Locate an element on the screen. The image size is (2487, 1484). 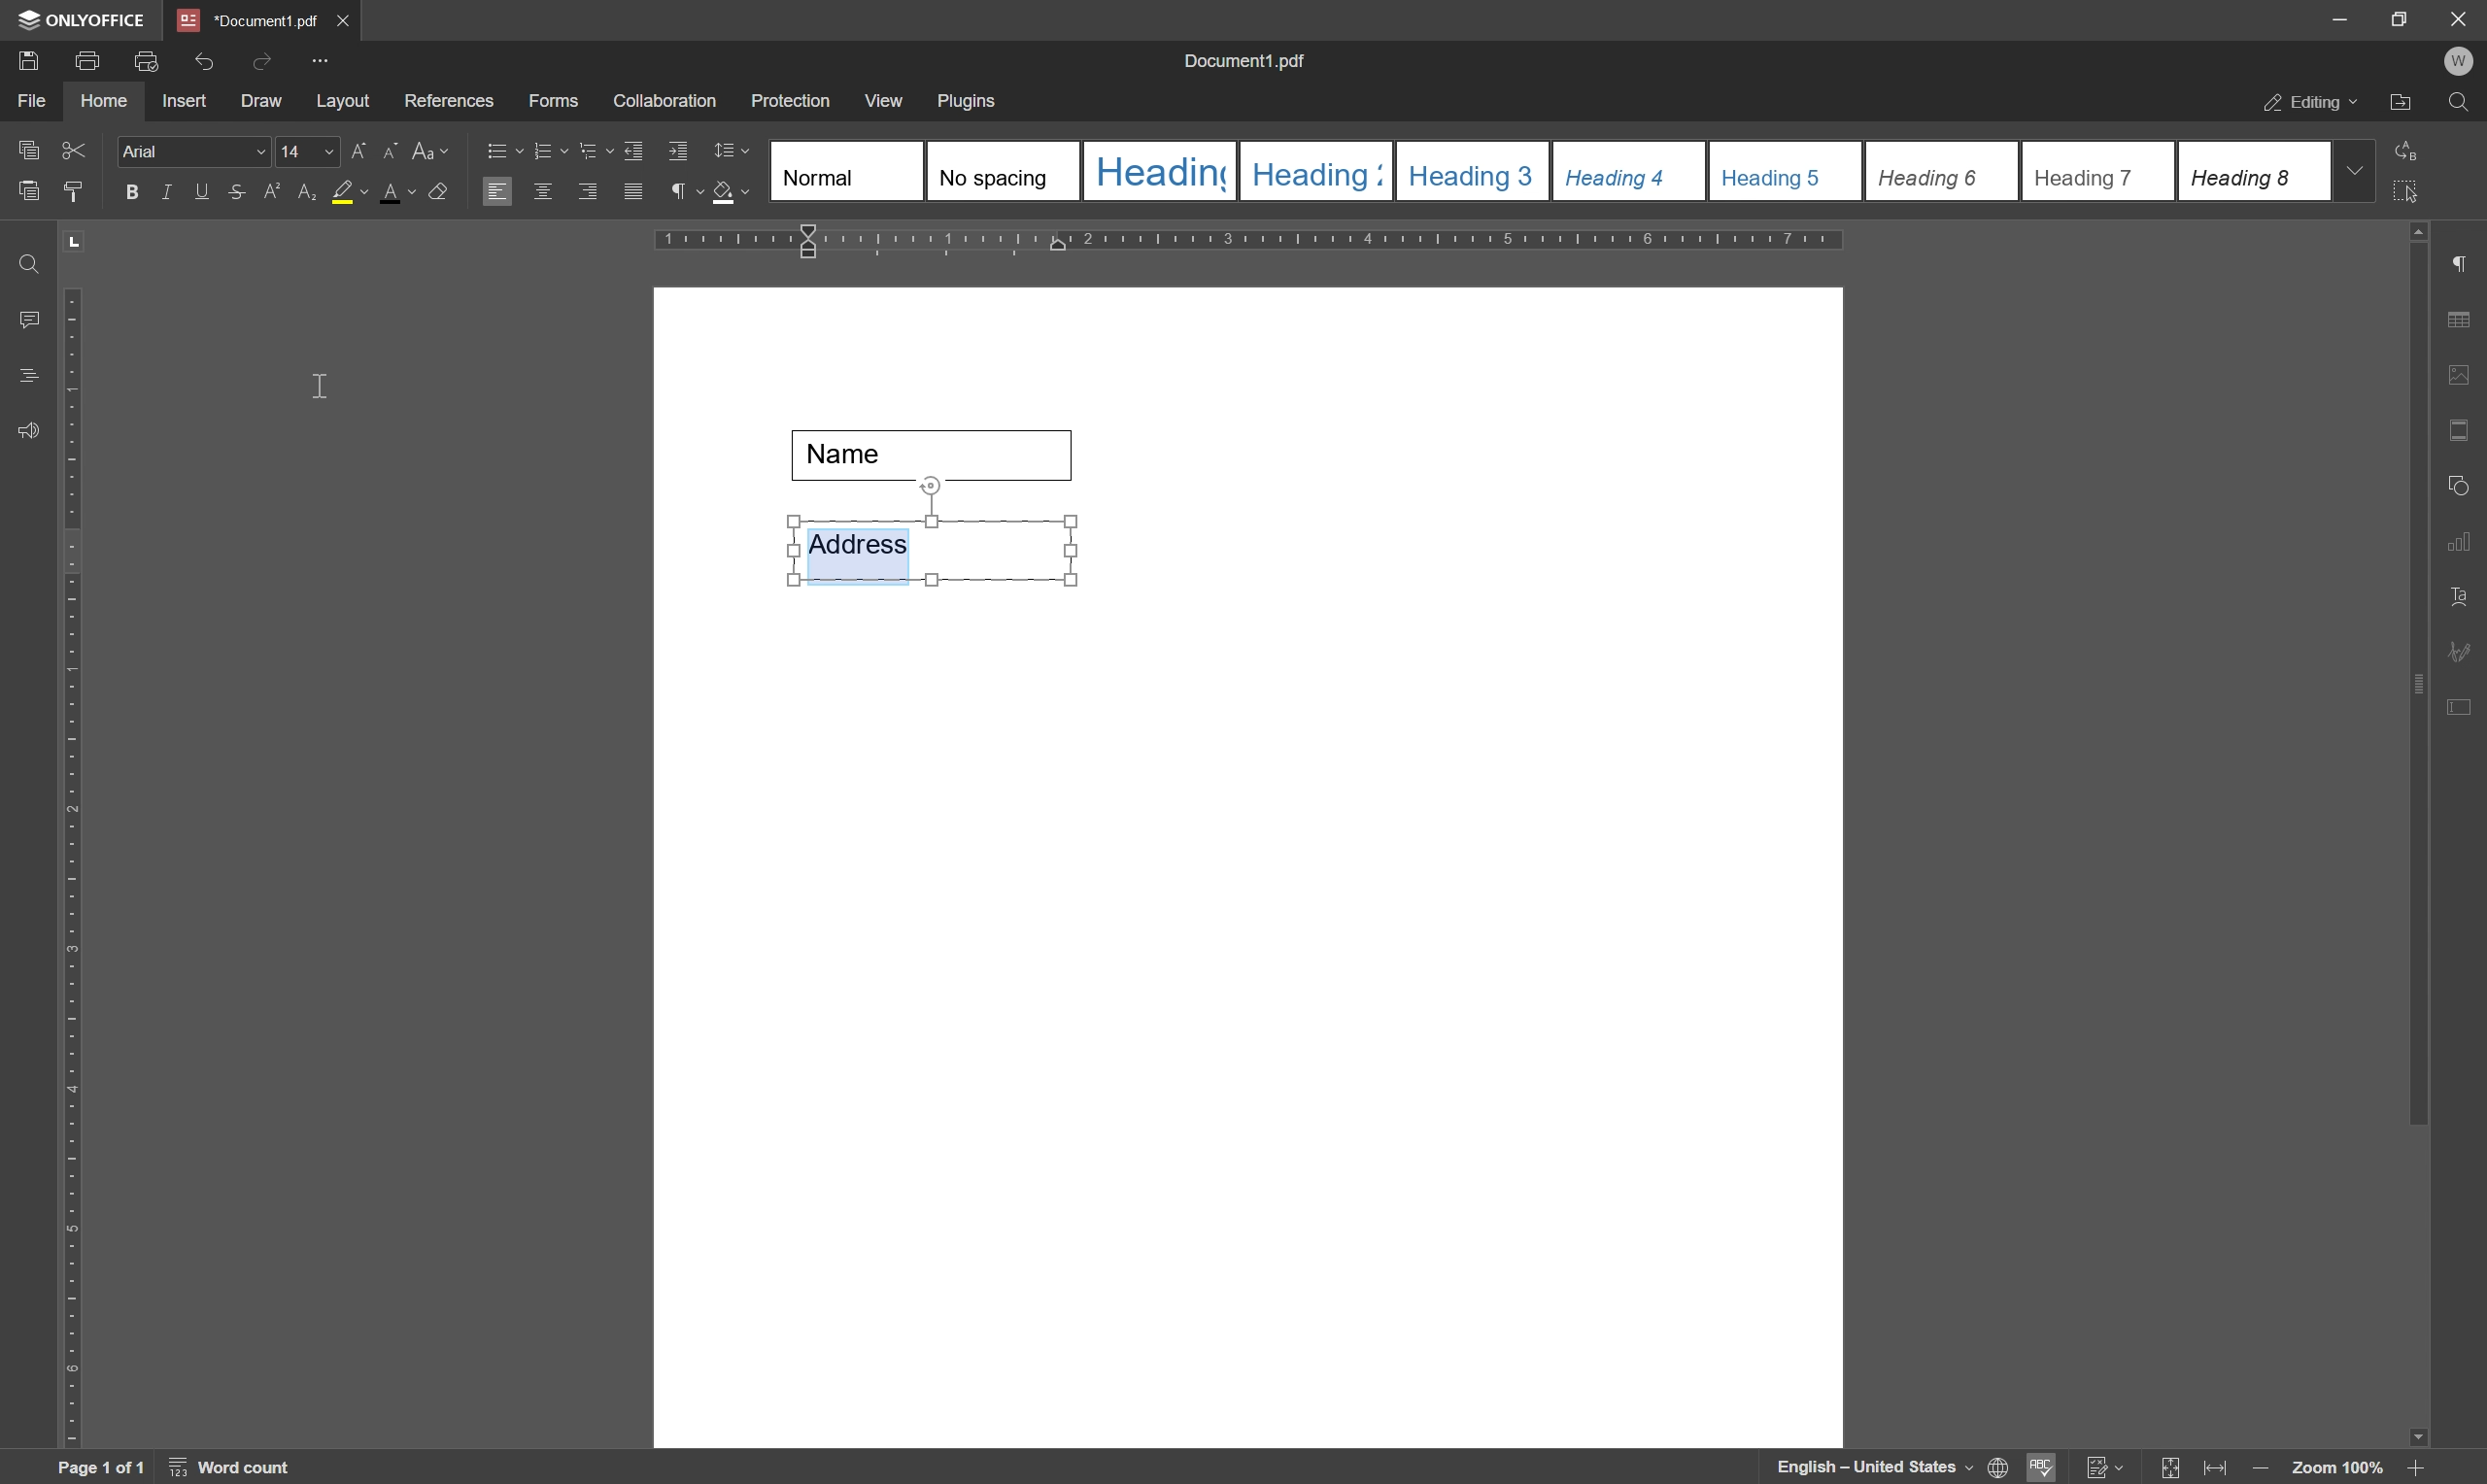
underline is located at coordinates (201, 191).